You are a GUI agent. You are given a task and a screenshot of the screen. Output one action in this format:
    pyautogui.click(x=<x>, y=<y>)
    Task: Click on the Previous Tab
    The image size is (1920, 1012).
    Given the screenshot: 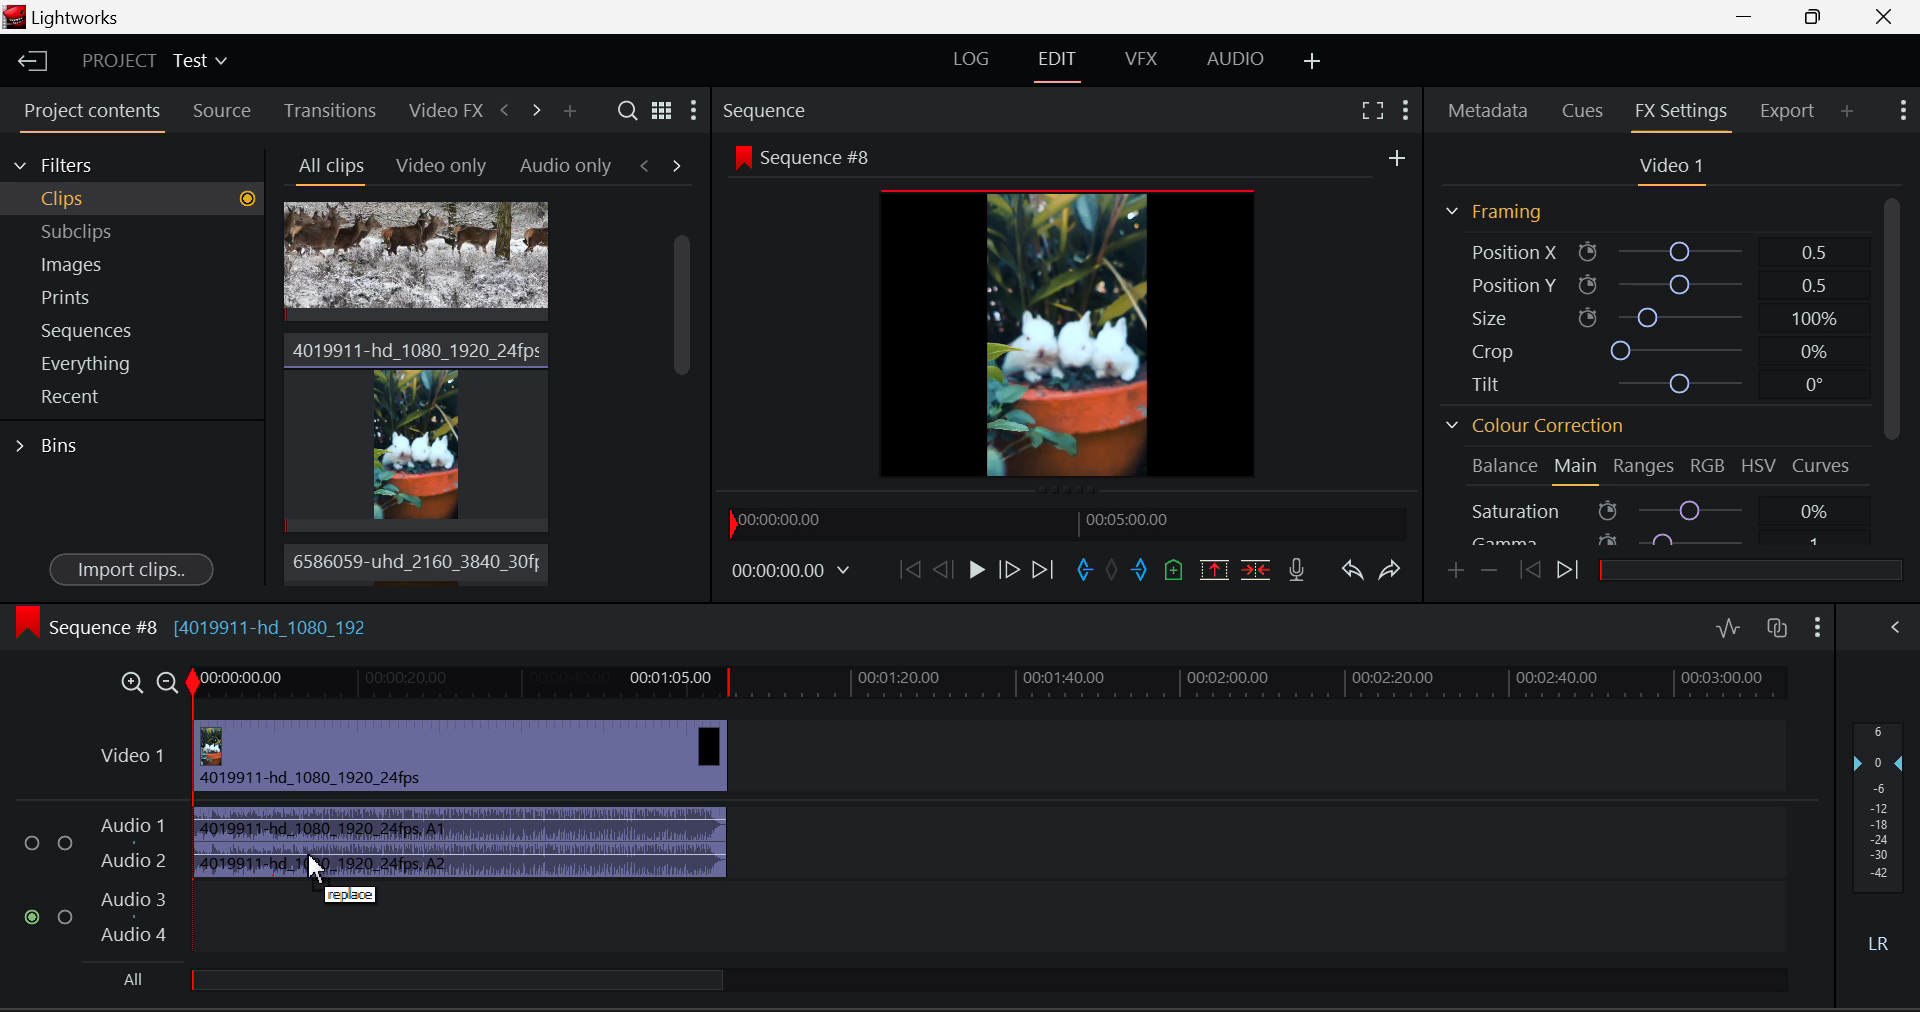 What is the action you would take?
    pyautogui.click(x=649, y=165)
    